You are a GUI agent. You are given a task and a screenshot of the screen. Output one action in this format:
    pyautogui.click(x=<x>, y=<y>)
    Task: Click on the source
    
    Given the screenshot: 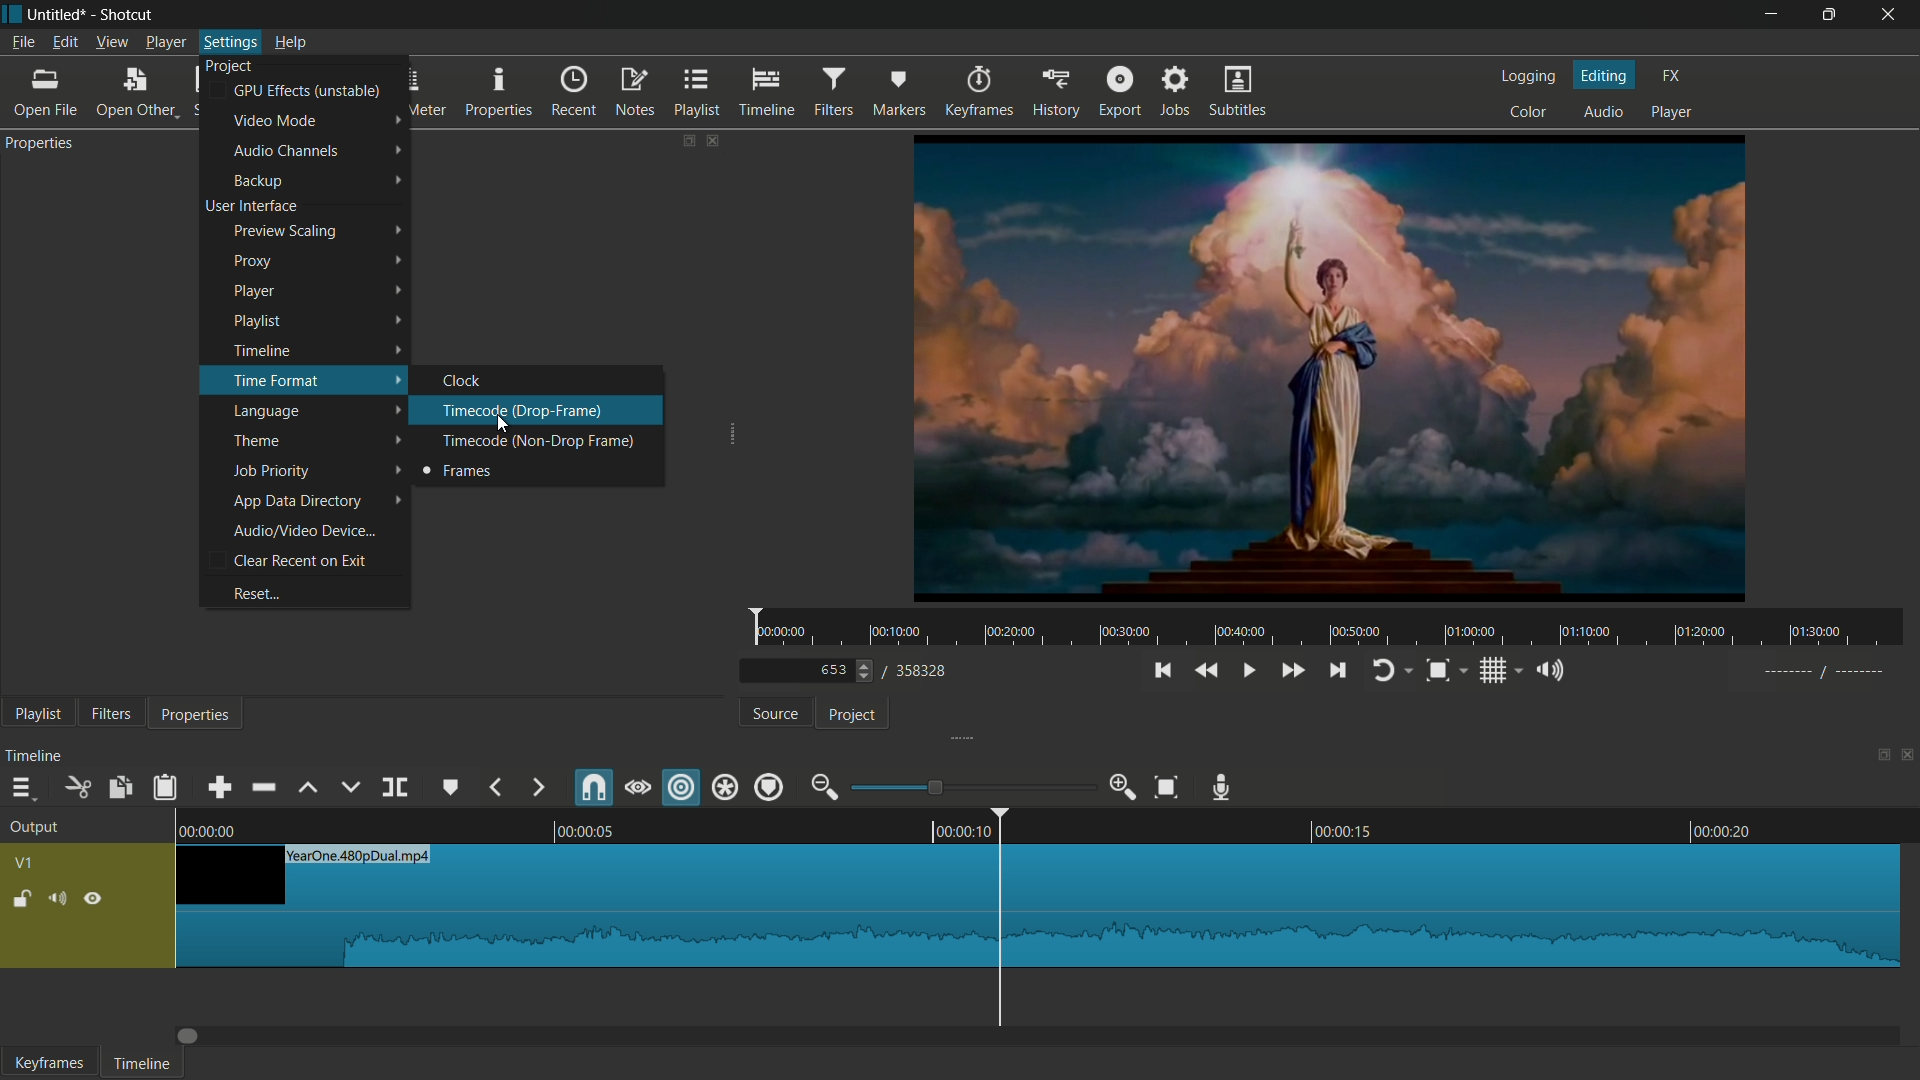 What is the action you would take?
    pyautogui.click(x=773, y=714)
    